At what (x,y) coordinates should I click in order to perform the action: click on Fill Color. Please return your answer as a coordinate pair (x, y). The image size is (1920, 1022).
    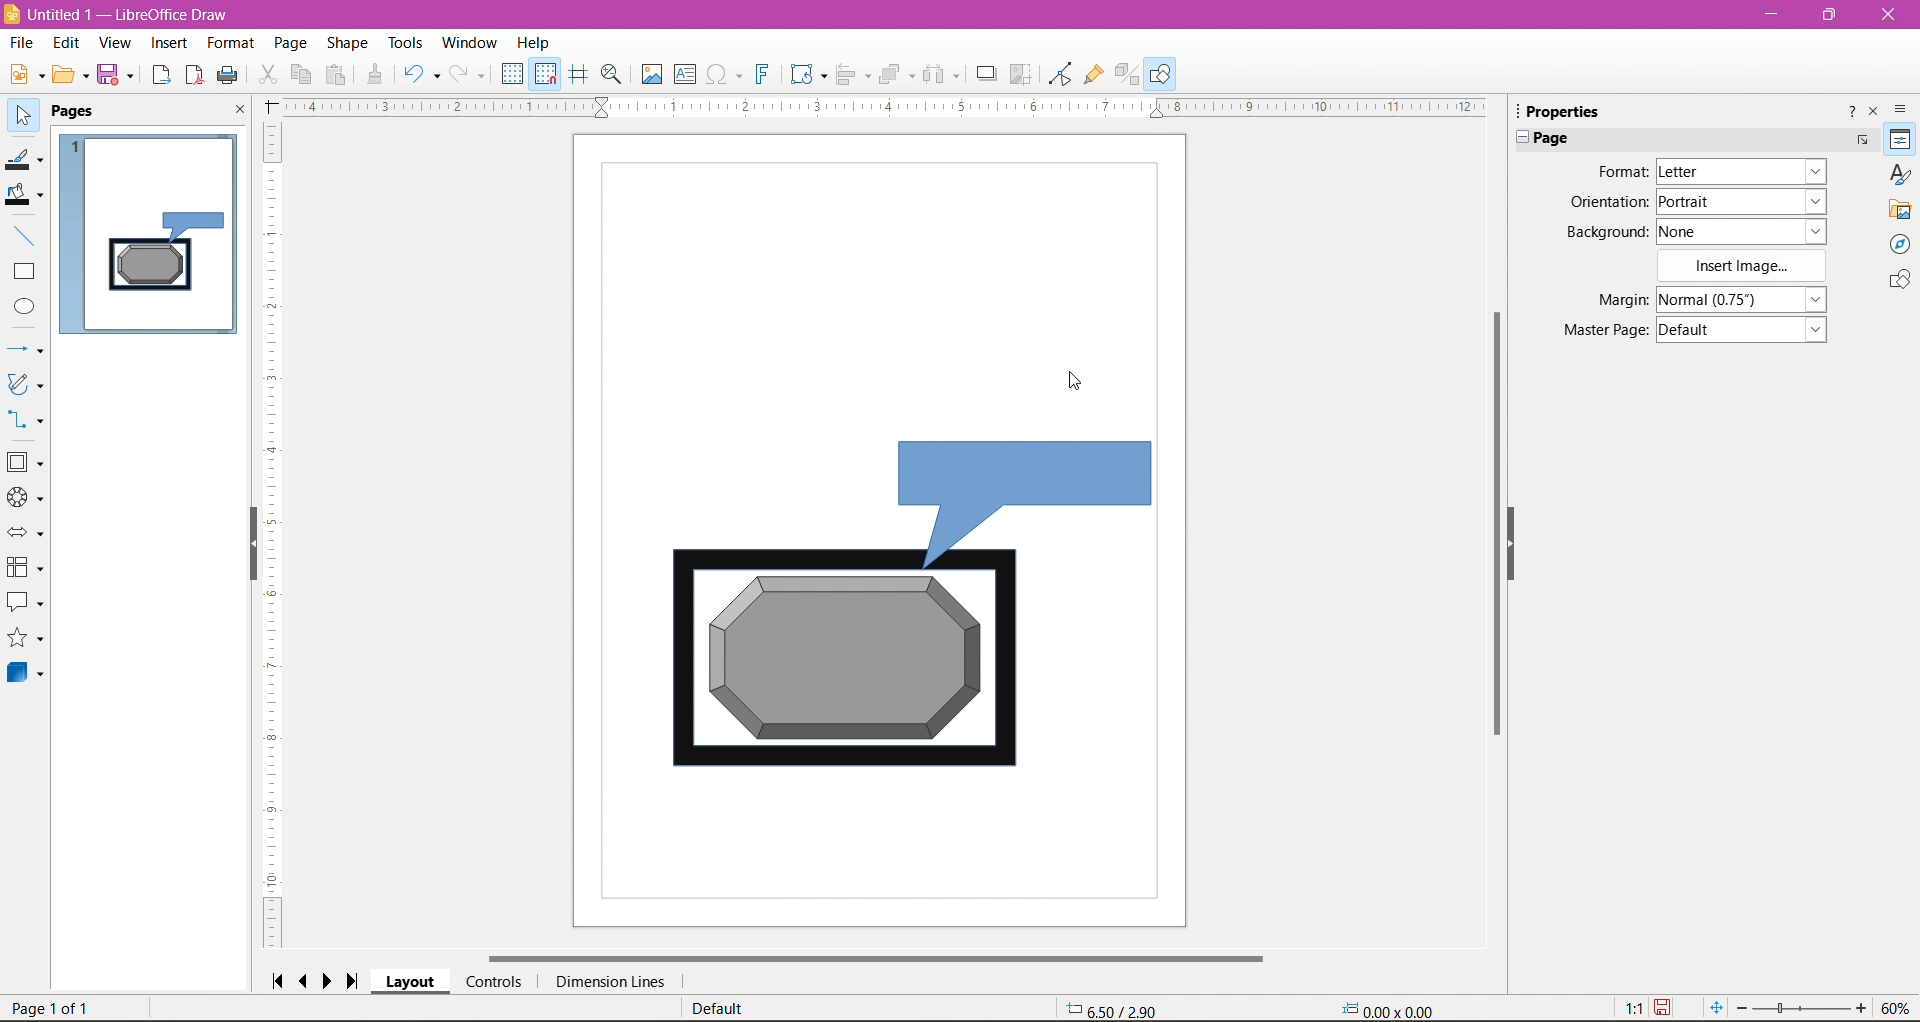
    Looking at the image, I should click on (27, 196).